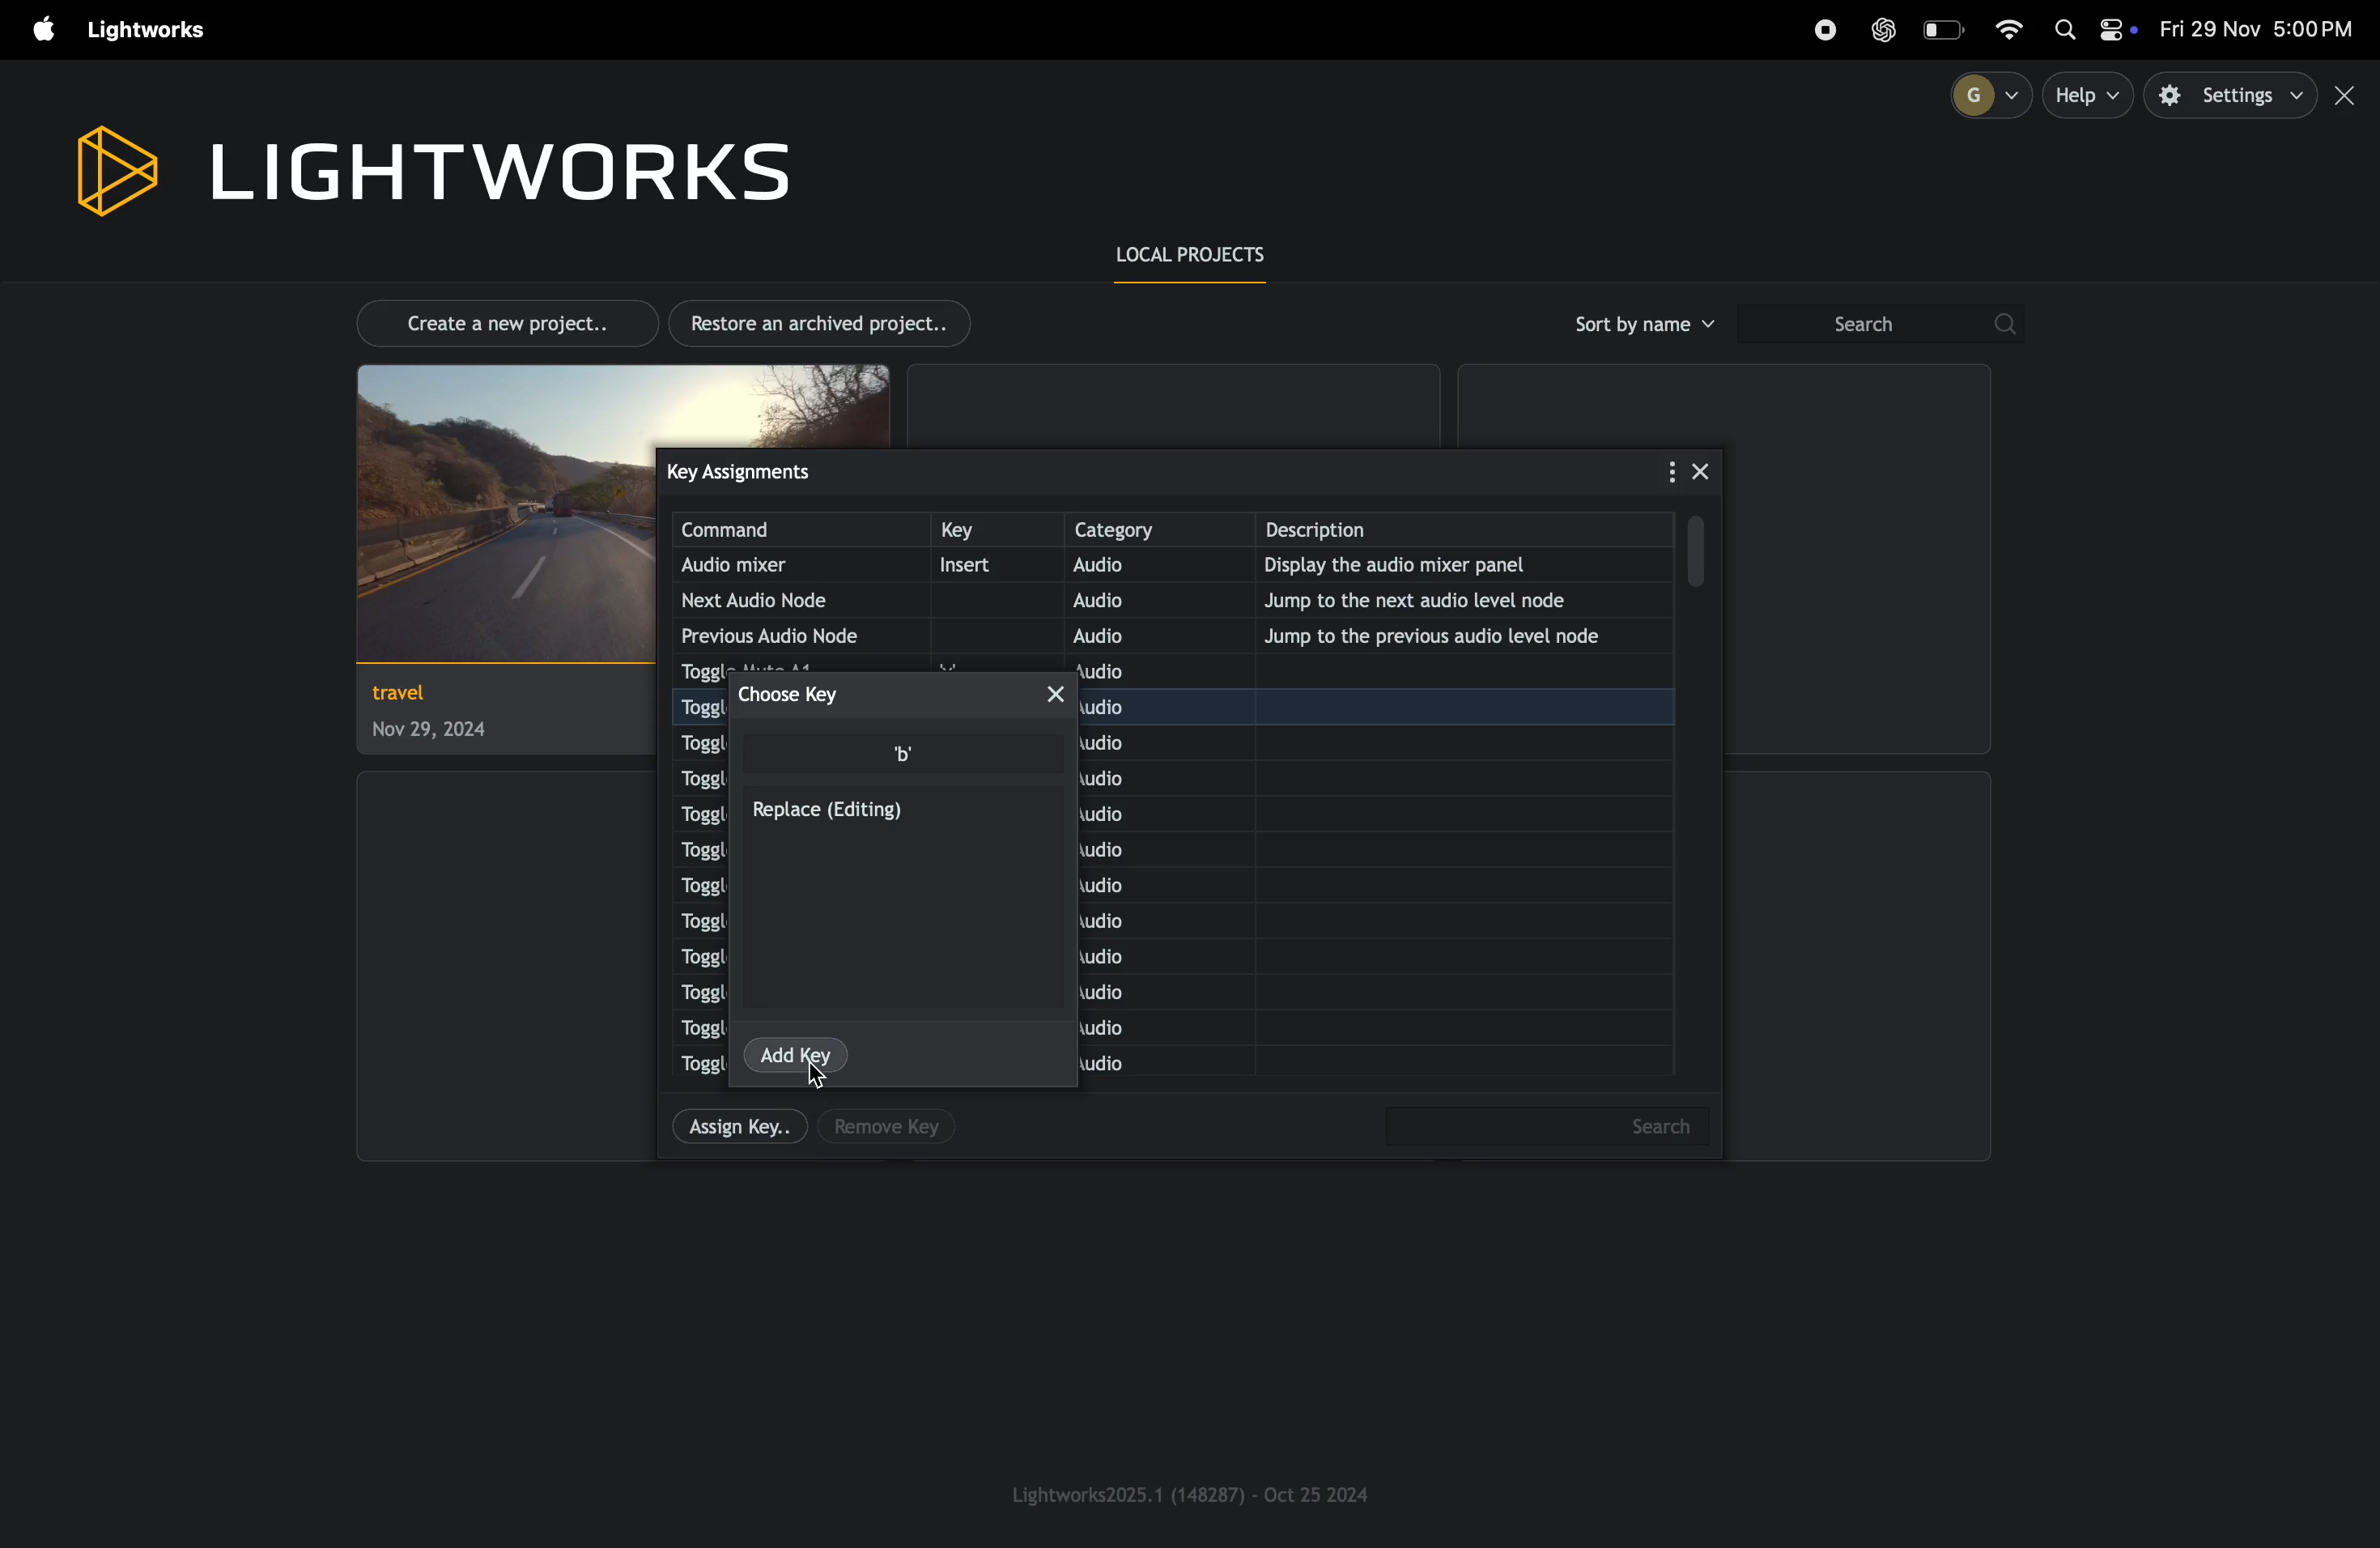 This screenshot has height=1548, width=2380. What do you see at coordinates (1193, 1493) in the screenshot?
I see `light works version` at bounding box center [1193, 1493].